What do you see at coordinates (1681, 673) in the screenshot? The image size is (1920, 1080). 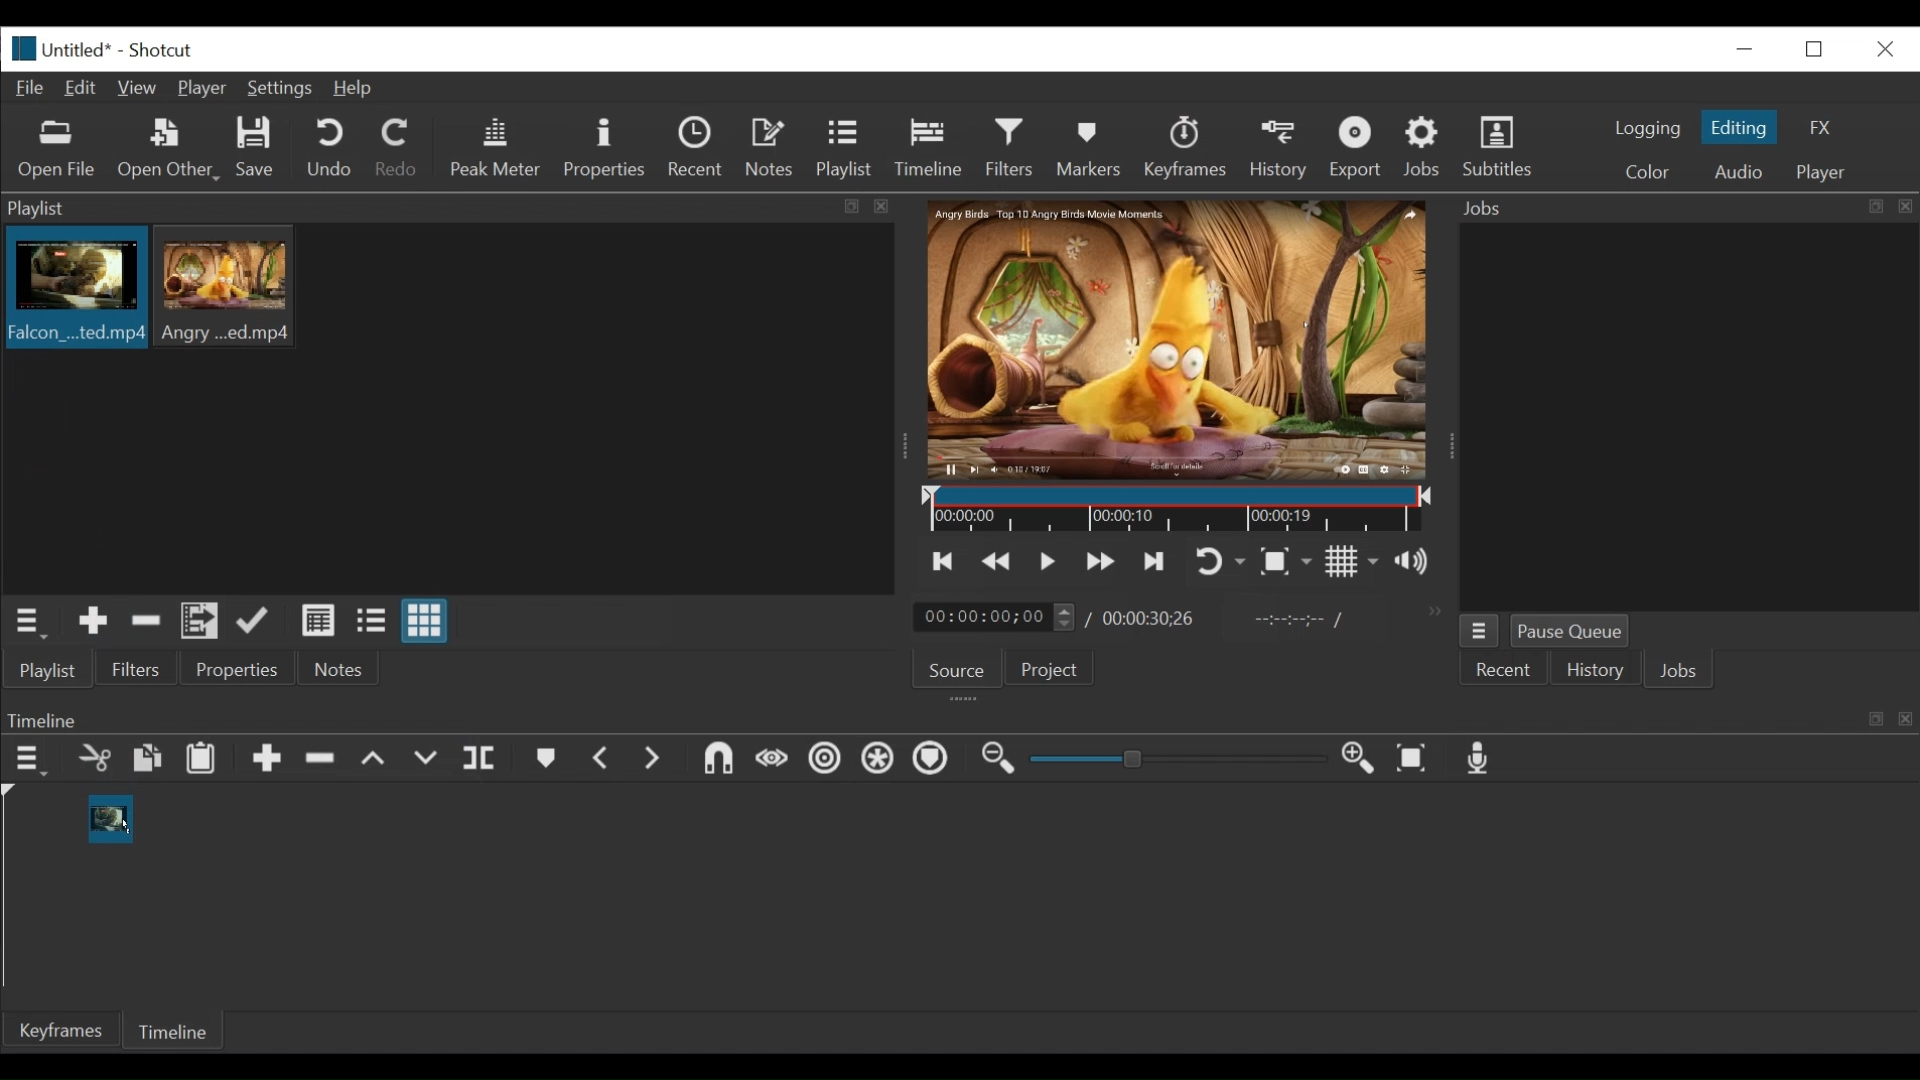 I see `JOBS` at bounding box center [1681, 673].